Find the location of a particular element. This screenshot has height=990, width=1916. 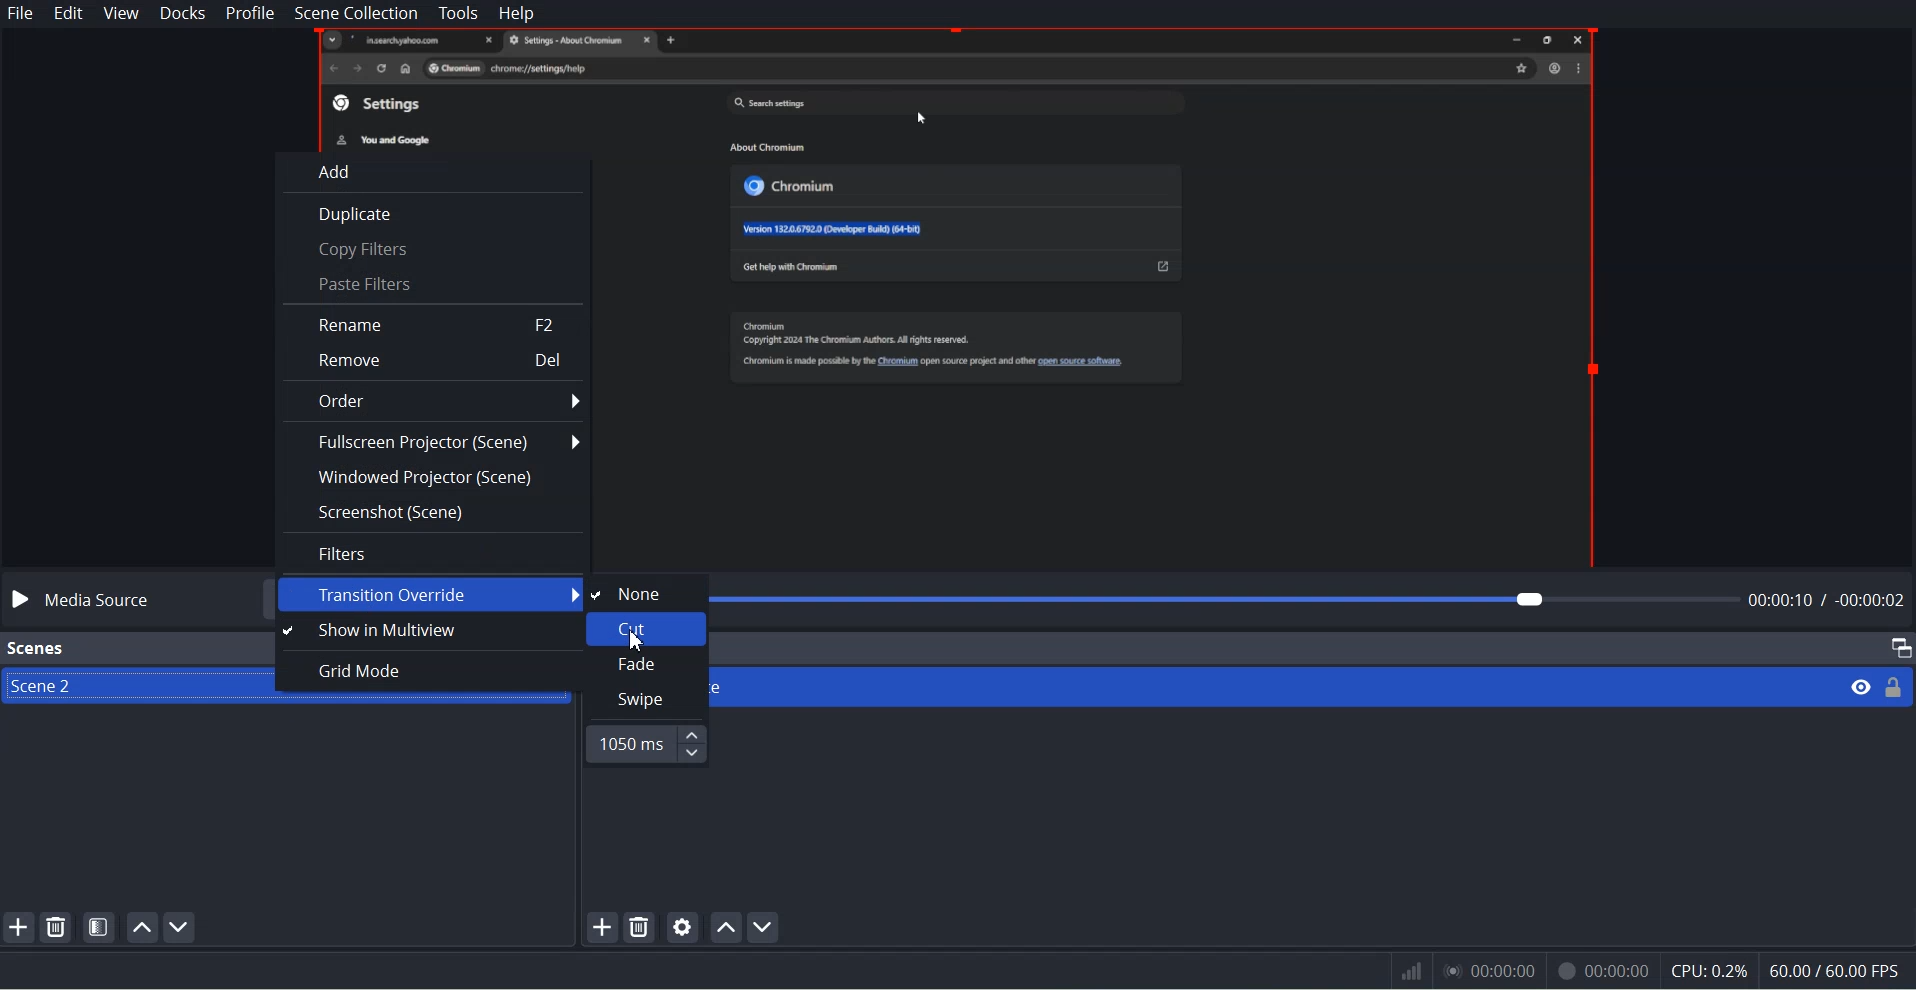

Move source up is located at coordinates (726, 926).